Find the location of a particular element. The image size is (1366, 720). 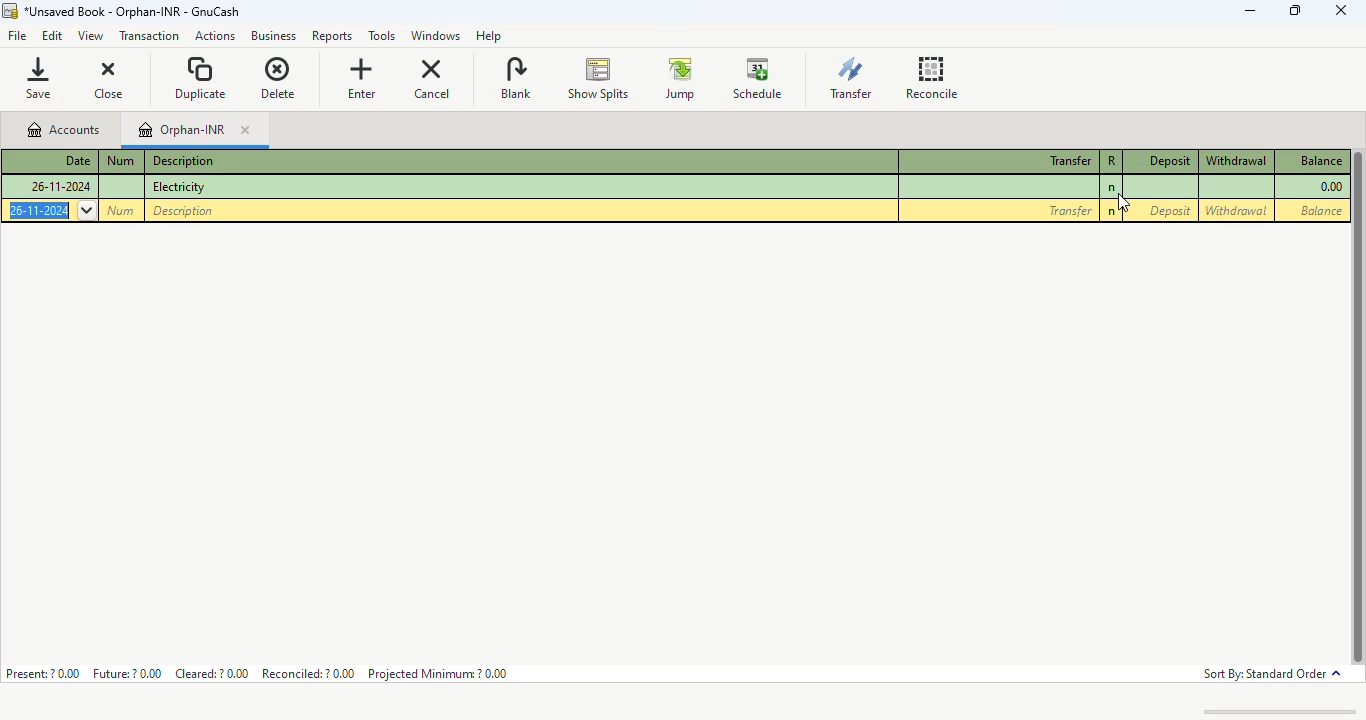

orphan-INR is located at coordinates (183, 130).